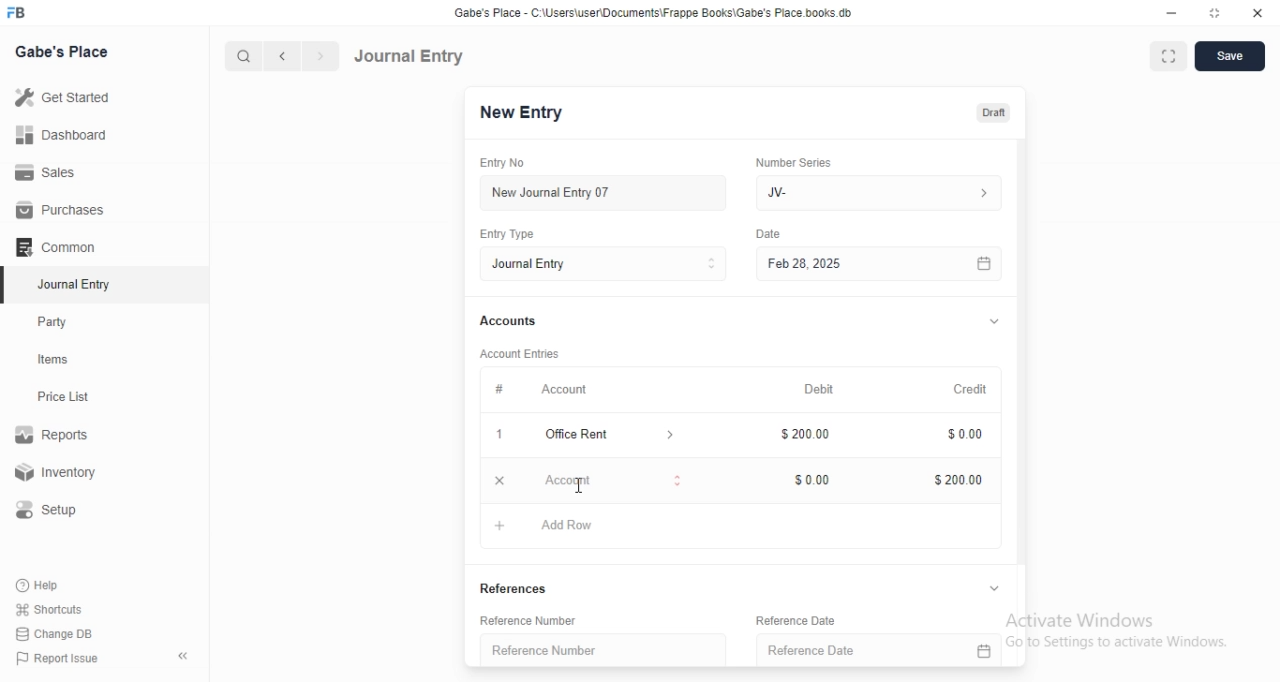  Describe the element at coordinates (49, 608) in the screenshot. I see `Shortcuts` at that location.